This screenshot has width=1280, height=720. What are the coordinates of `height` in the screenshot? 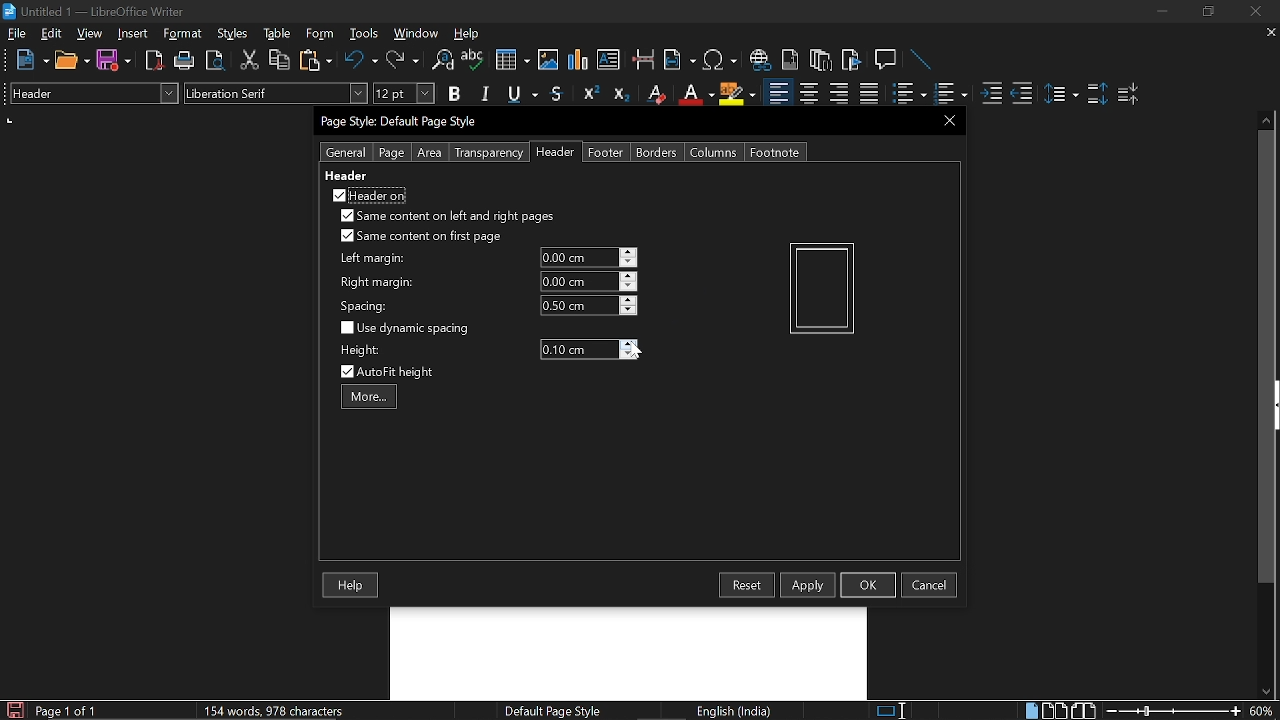 It's located at (360, 350).